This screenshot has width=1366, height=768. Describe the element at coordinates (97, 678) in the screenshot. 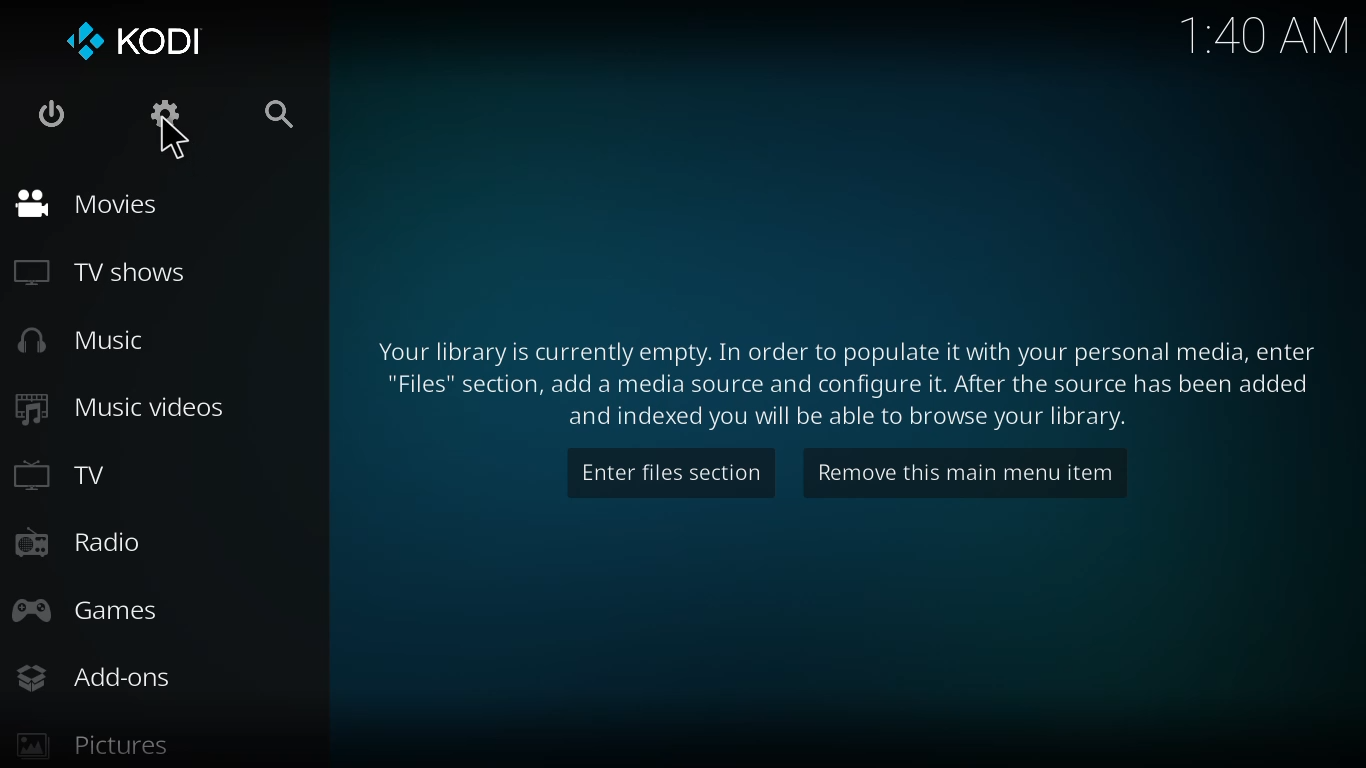

I see `add-ons` at that location.